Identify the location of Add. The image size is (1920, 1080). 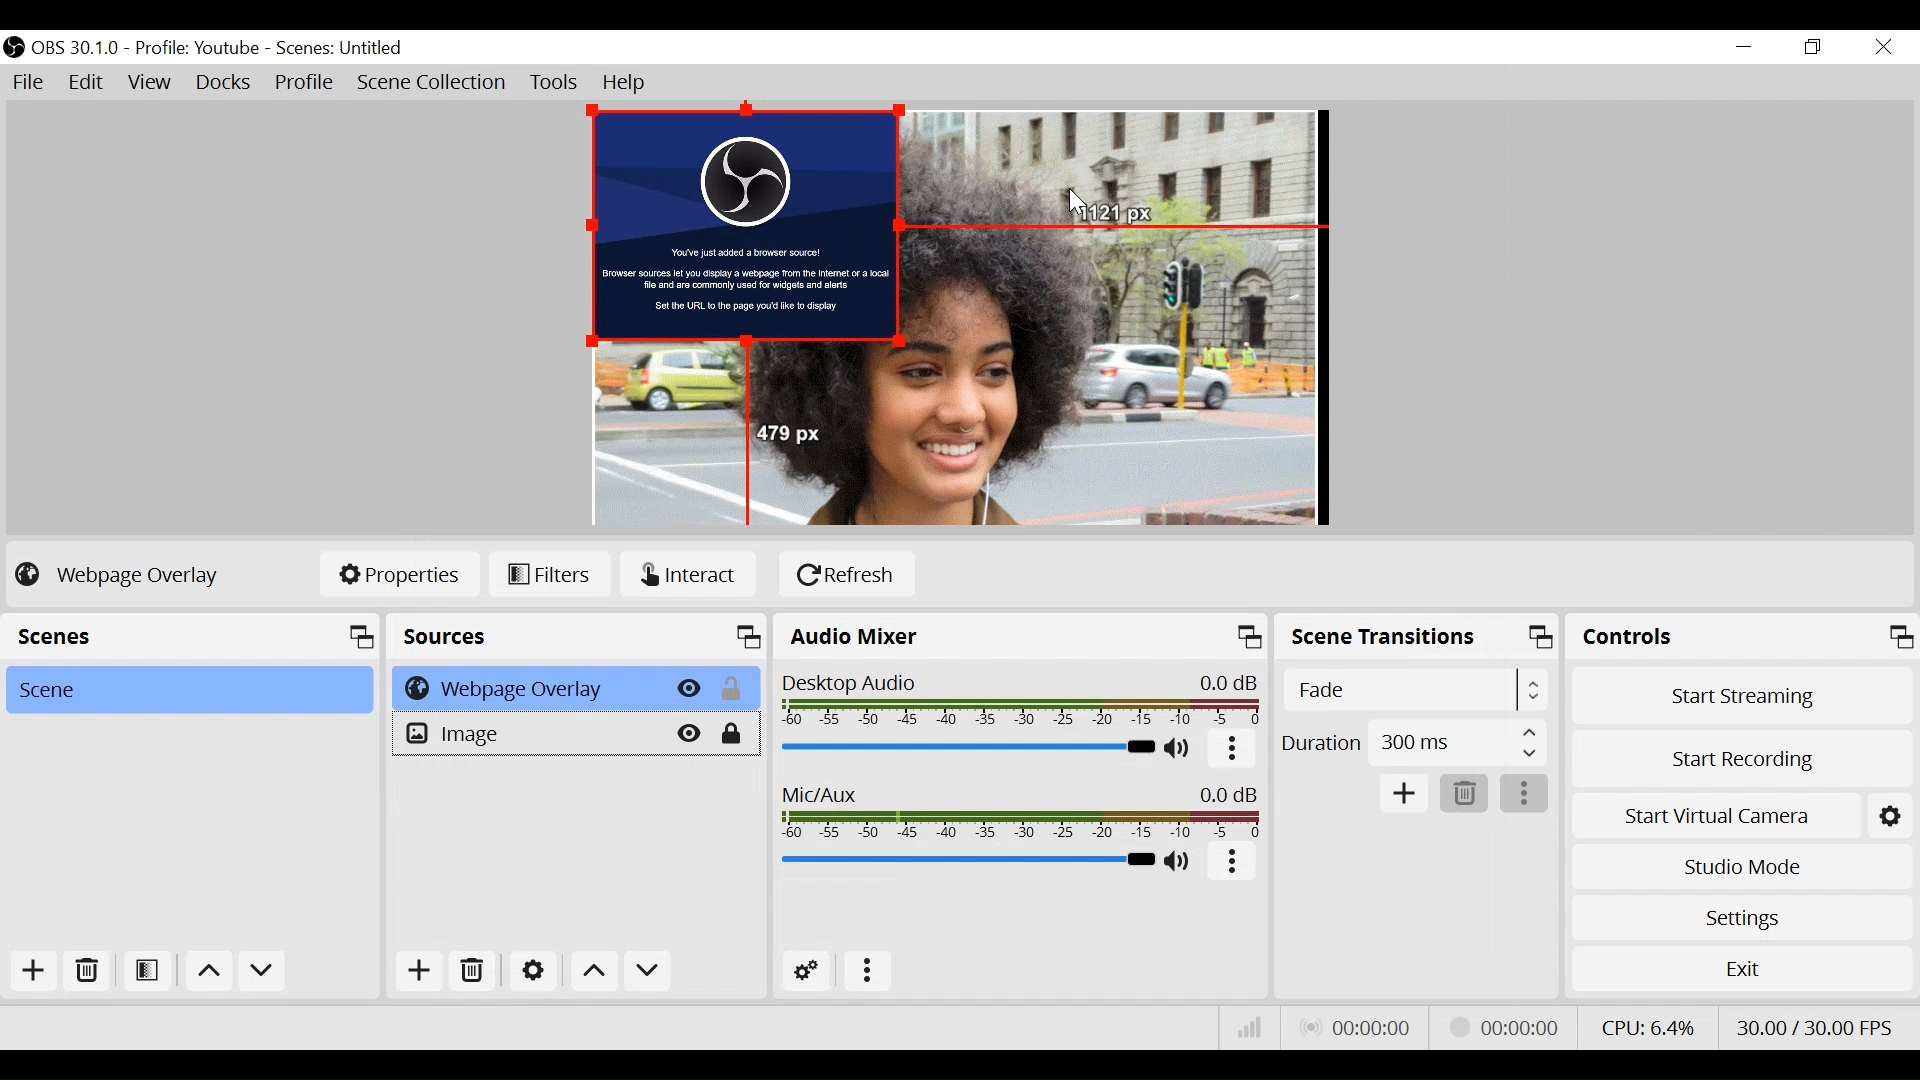
(41, 972).